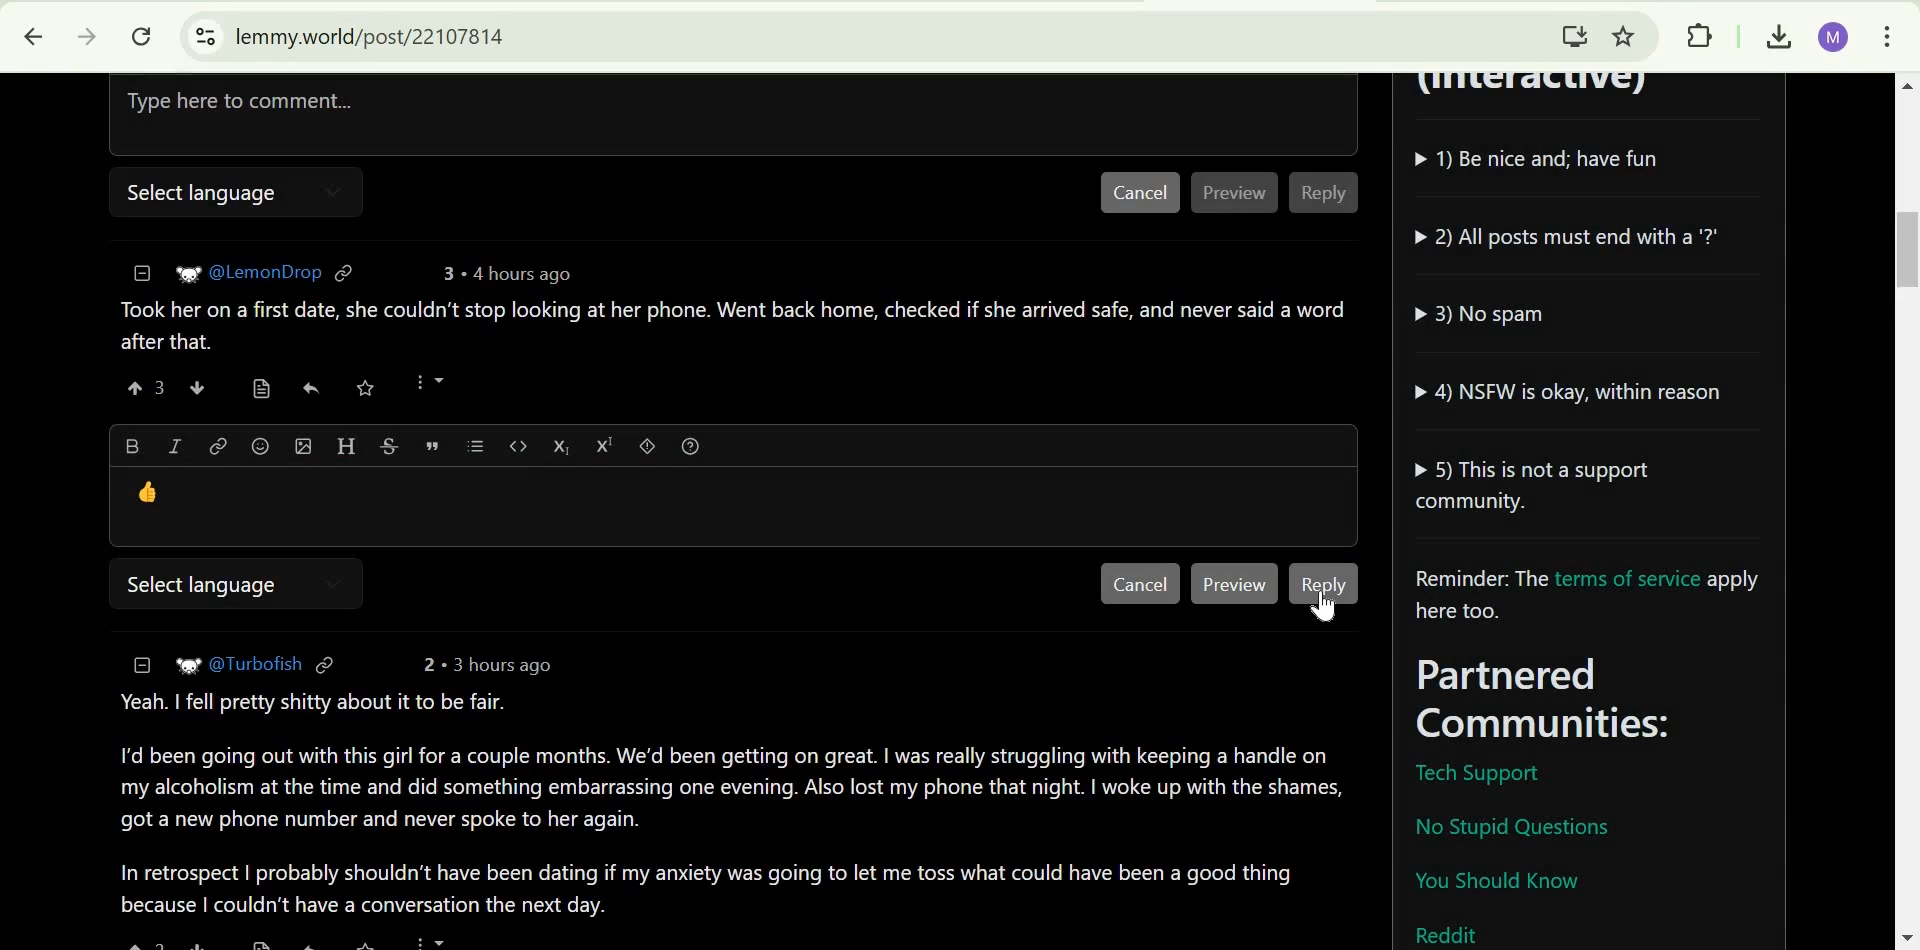  Describe the element at coordinates (148, 387) in the screenshot. I see `upvote` at that location.